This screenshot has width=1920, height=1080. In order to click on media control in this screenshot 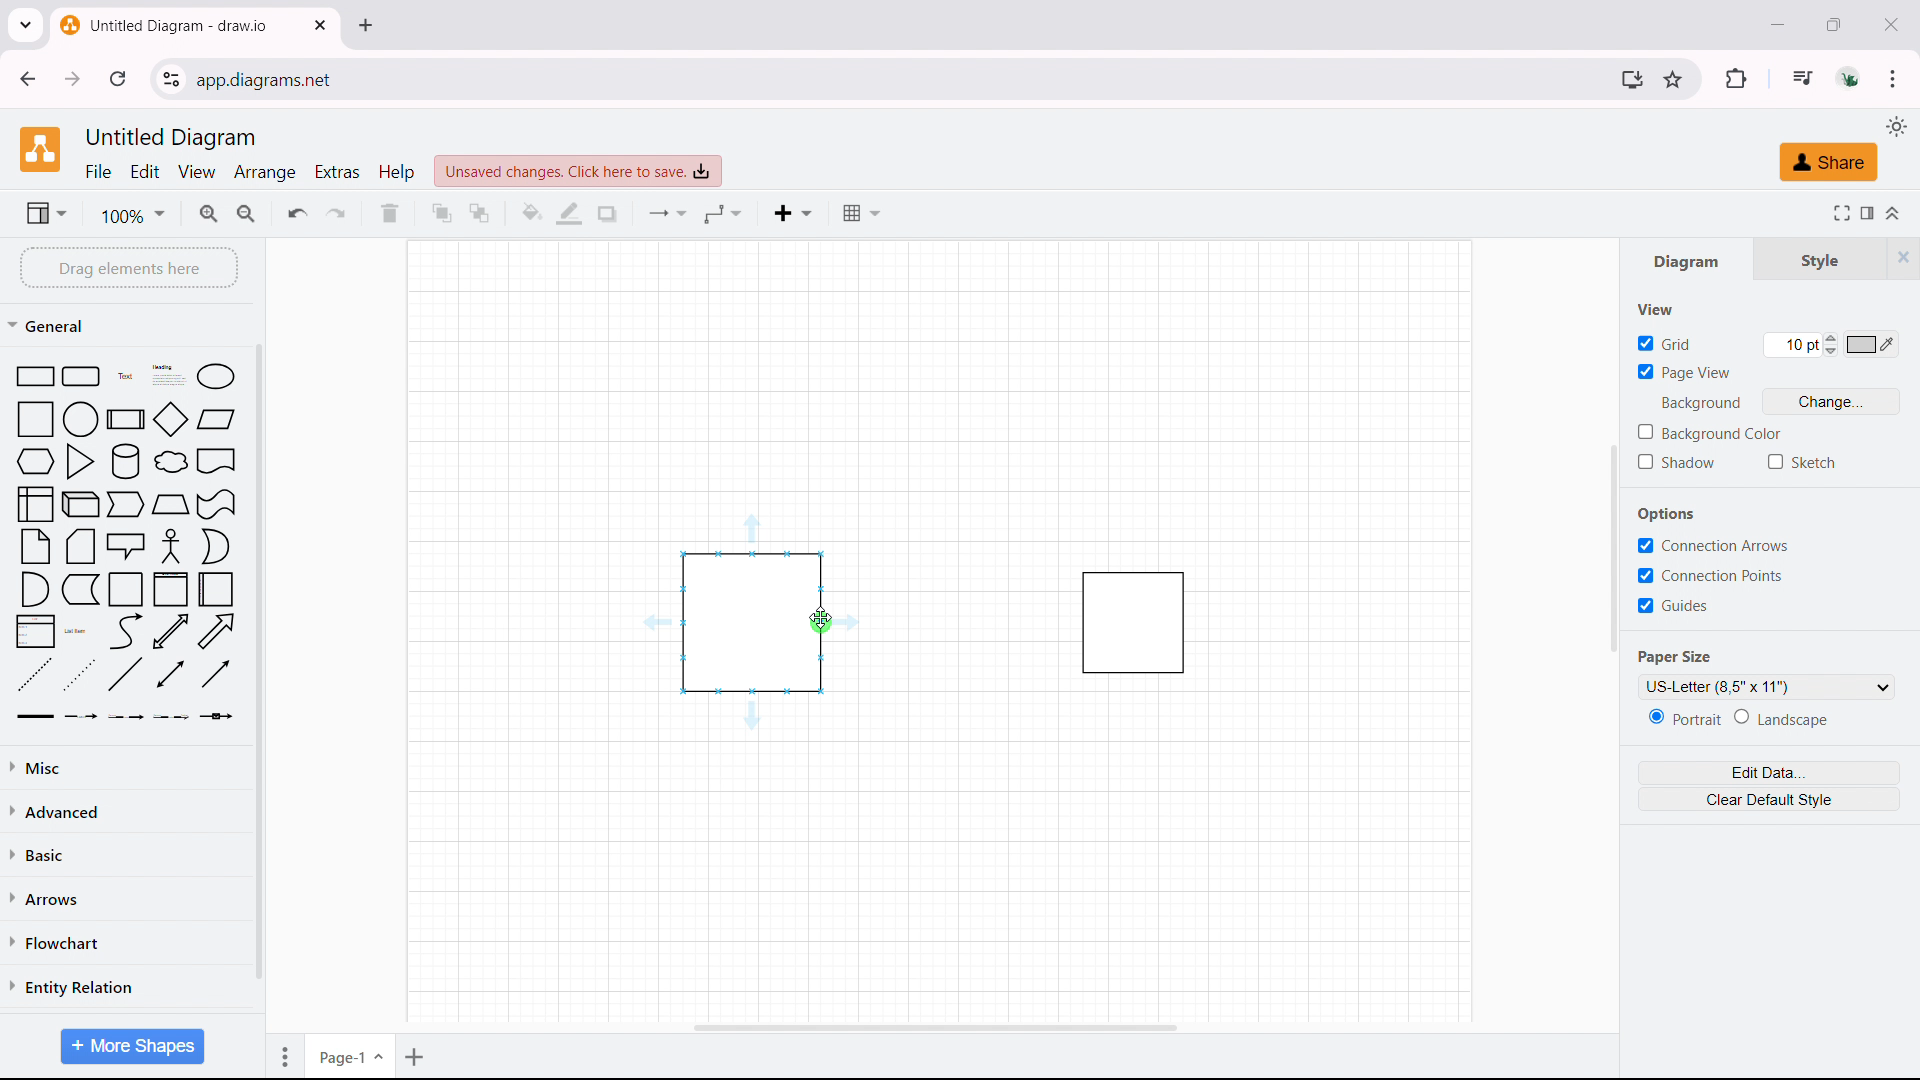, I will do `click(1800, 77)`.